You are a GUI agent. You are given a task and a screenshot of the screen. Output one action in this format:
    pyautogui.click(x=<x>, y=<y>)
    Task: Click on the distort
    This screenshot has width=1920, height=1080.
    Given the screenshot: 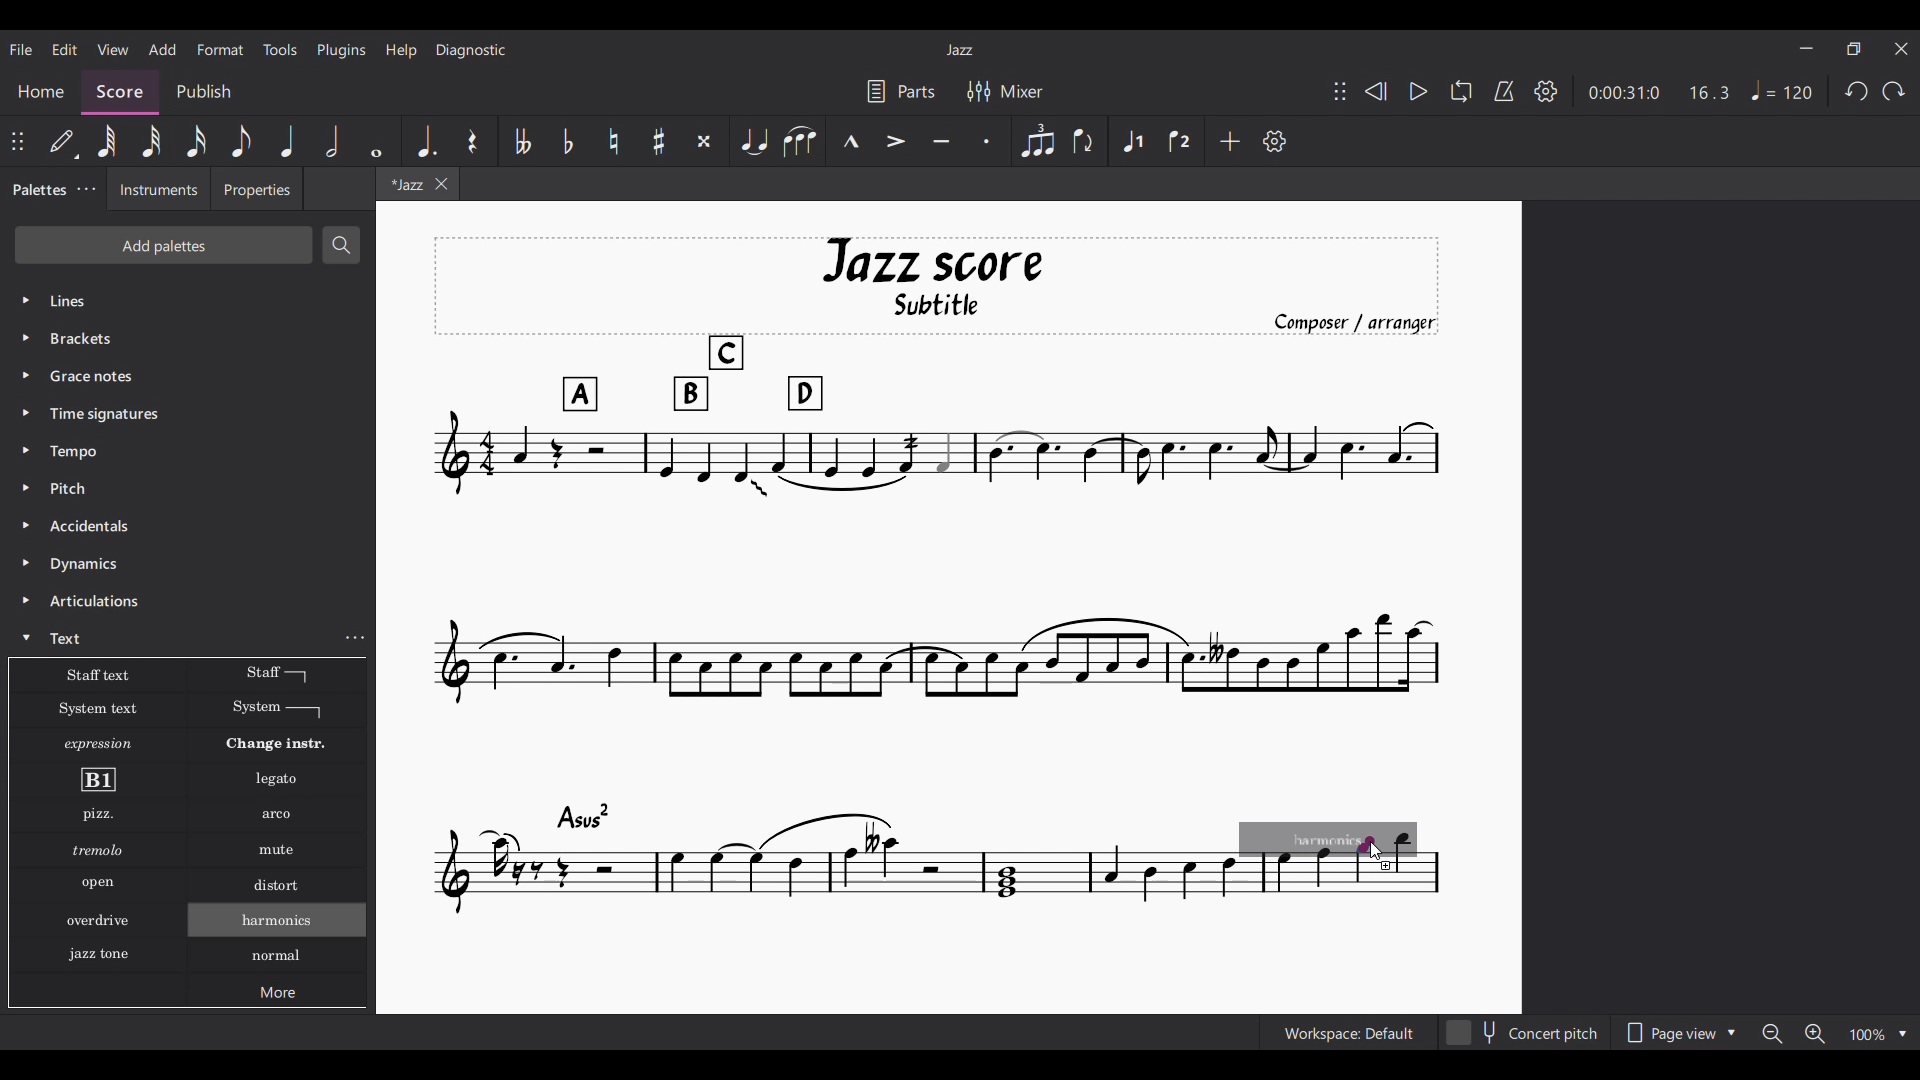 What is the action you would take?
    pyautogui.click(x=275, y=885)
    